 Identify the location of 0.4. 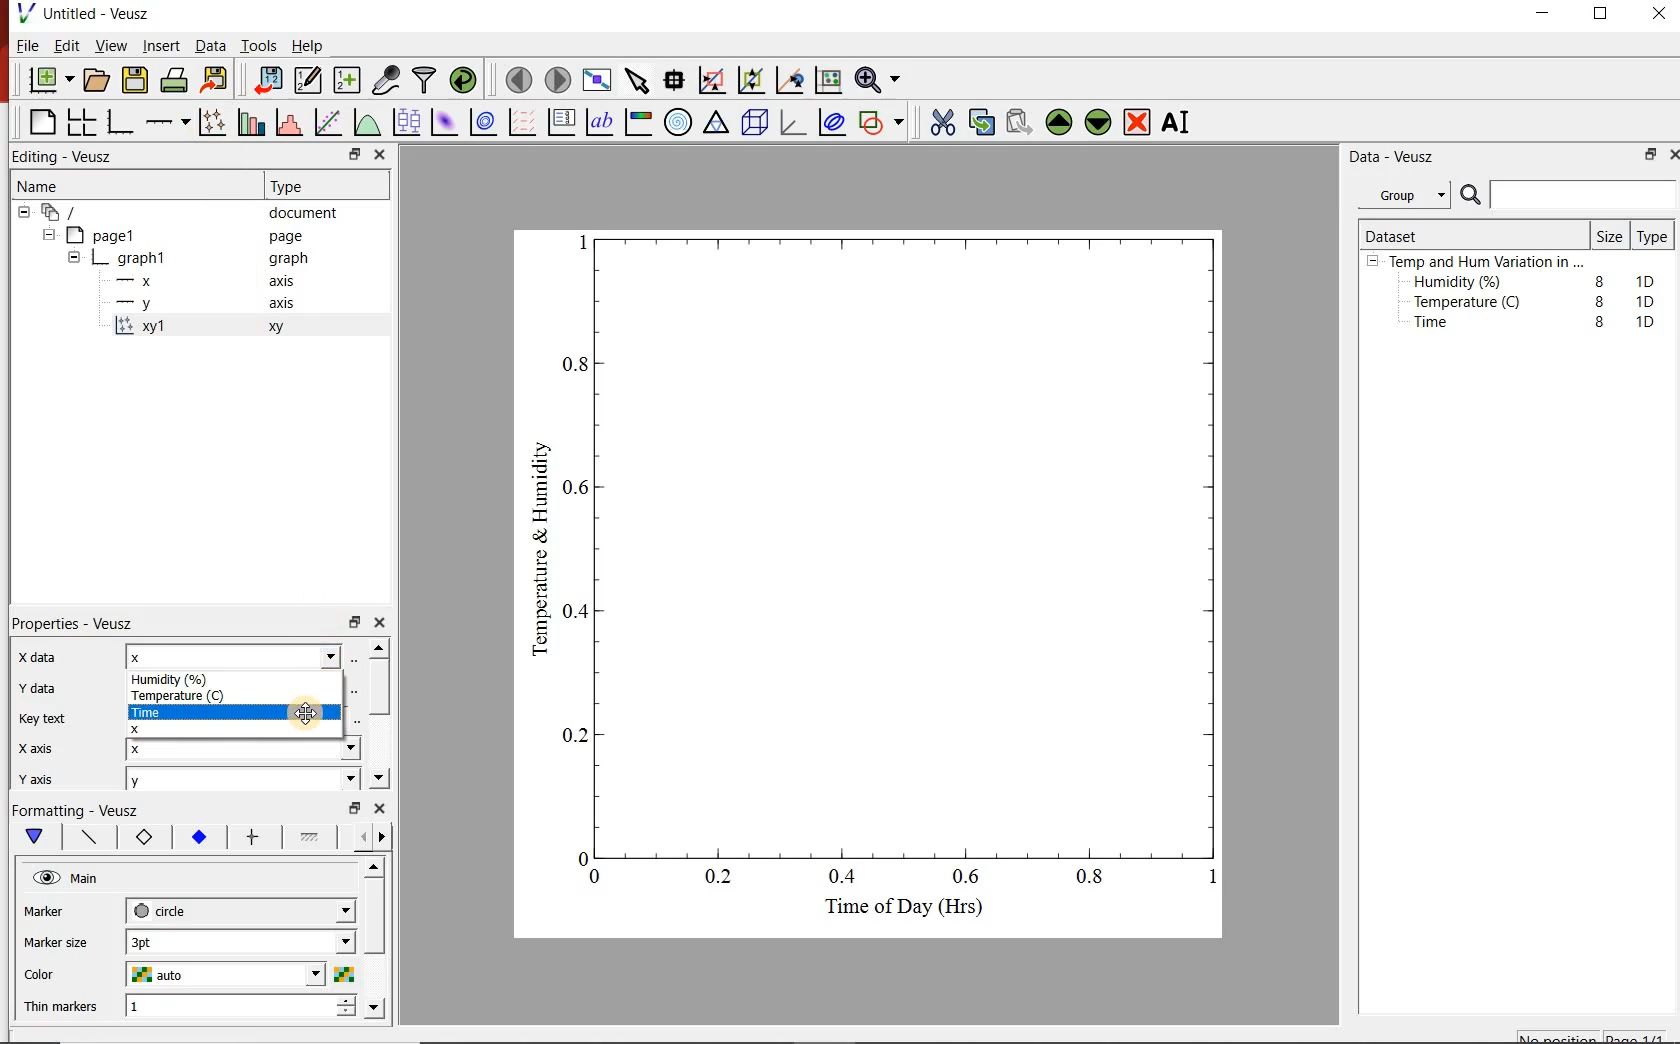
(845, 878).